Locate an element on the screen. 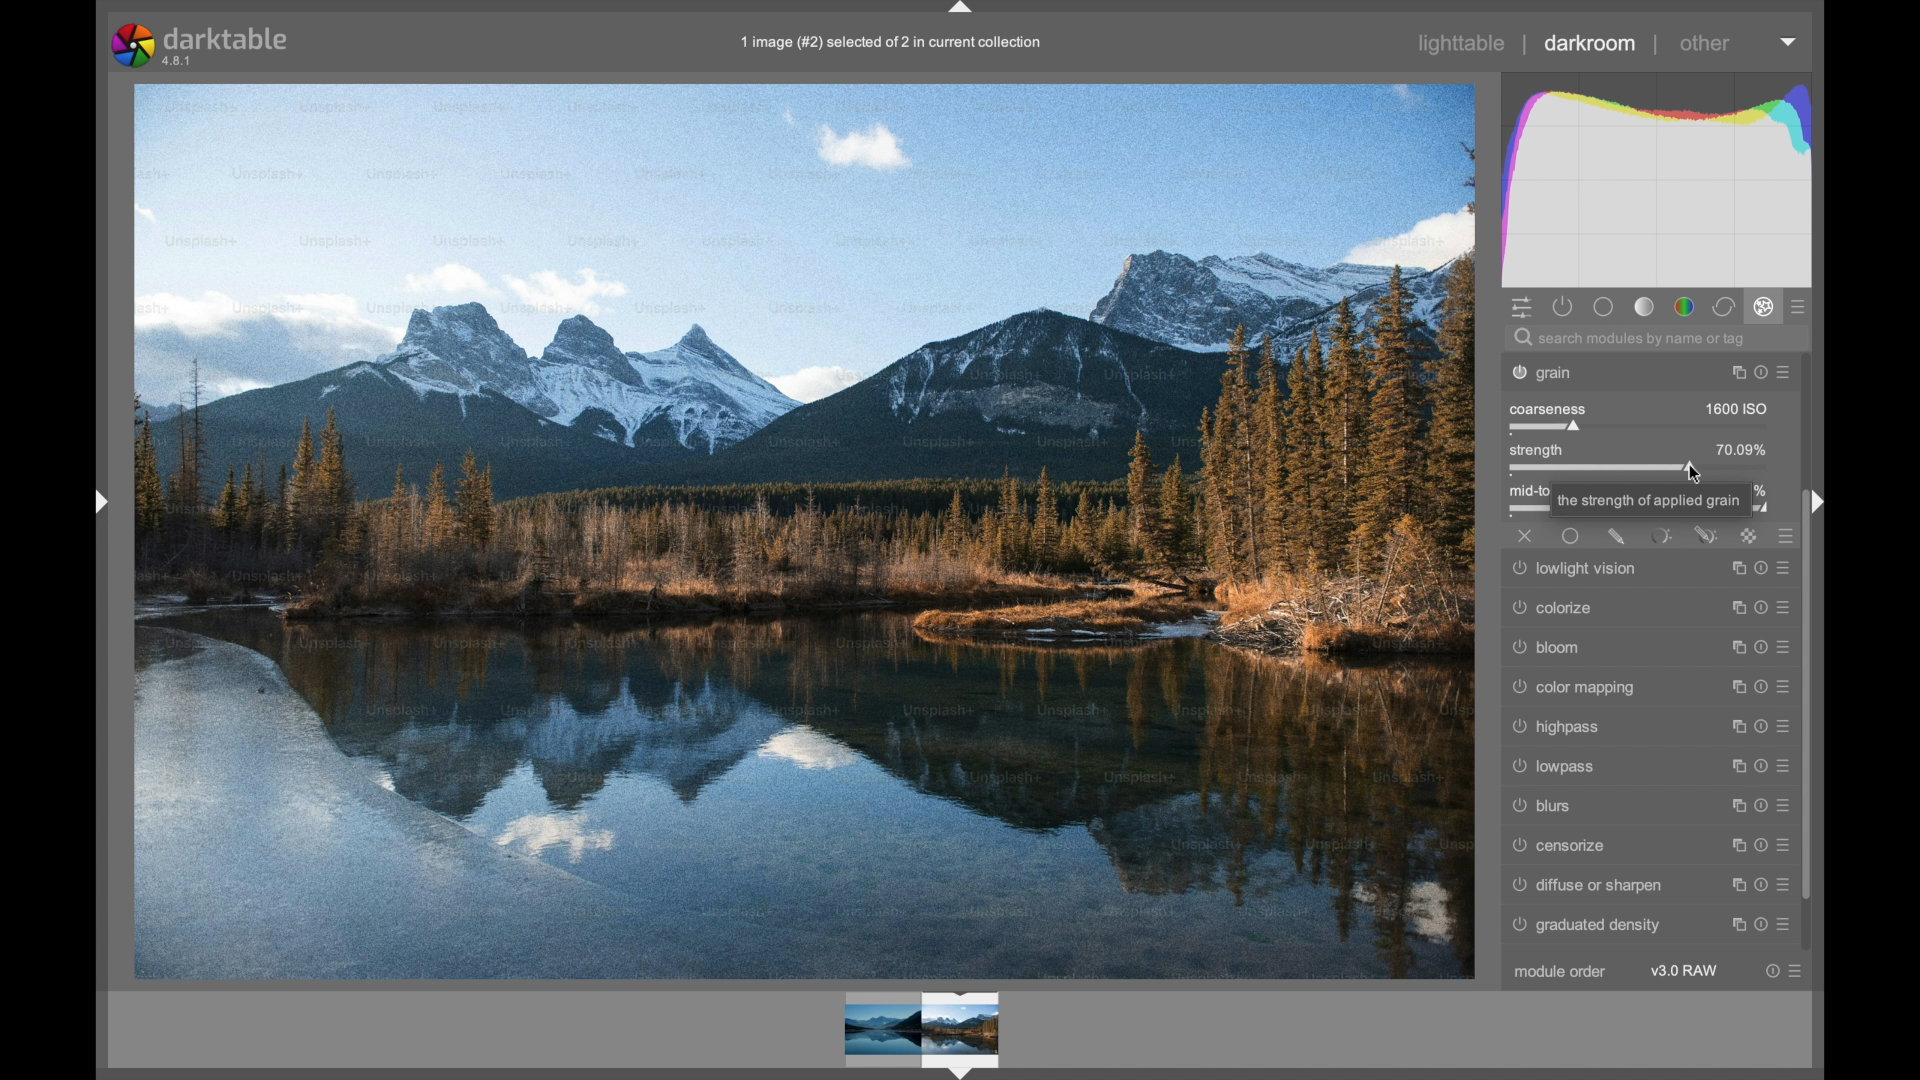  darktable 4.8.1 is located at coordinates (202, 45).